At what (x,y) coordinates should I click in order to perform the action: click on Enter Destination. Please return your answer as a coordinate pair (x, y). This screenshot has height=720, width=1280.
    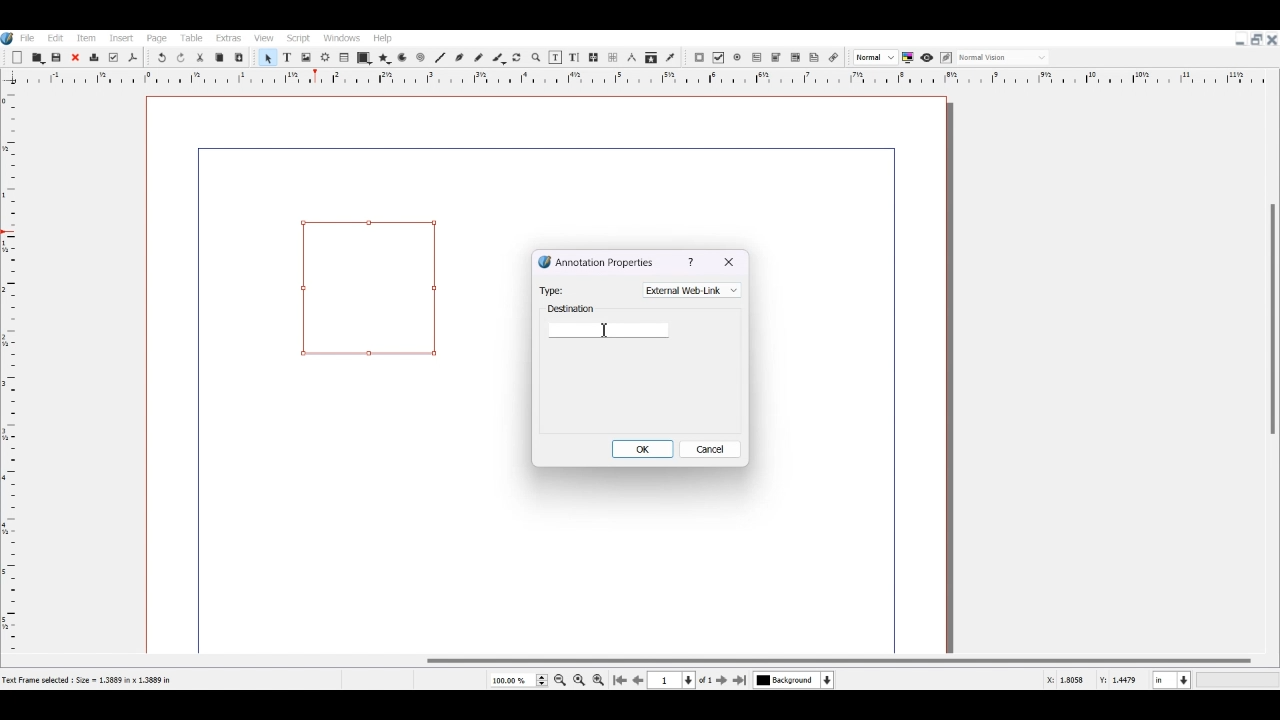
    Looking at the image, I should click on (609, 322).